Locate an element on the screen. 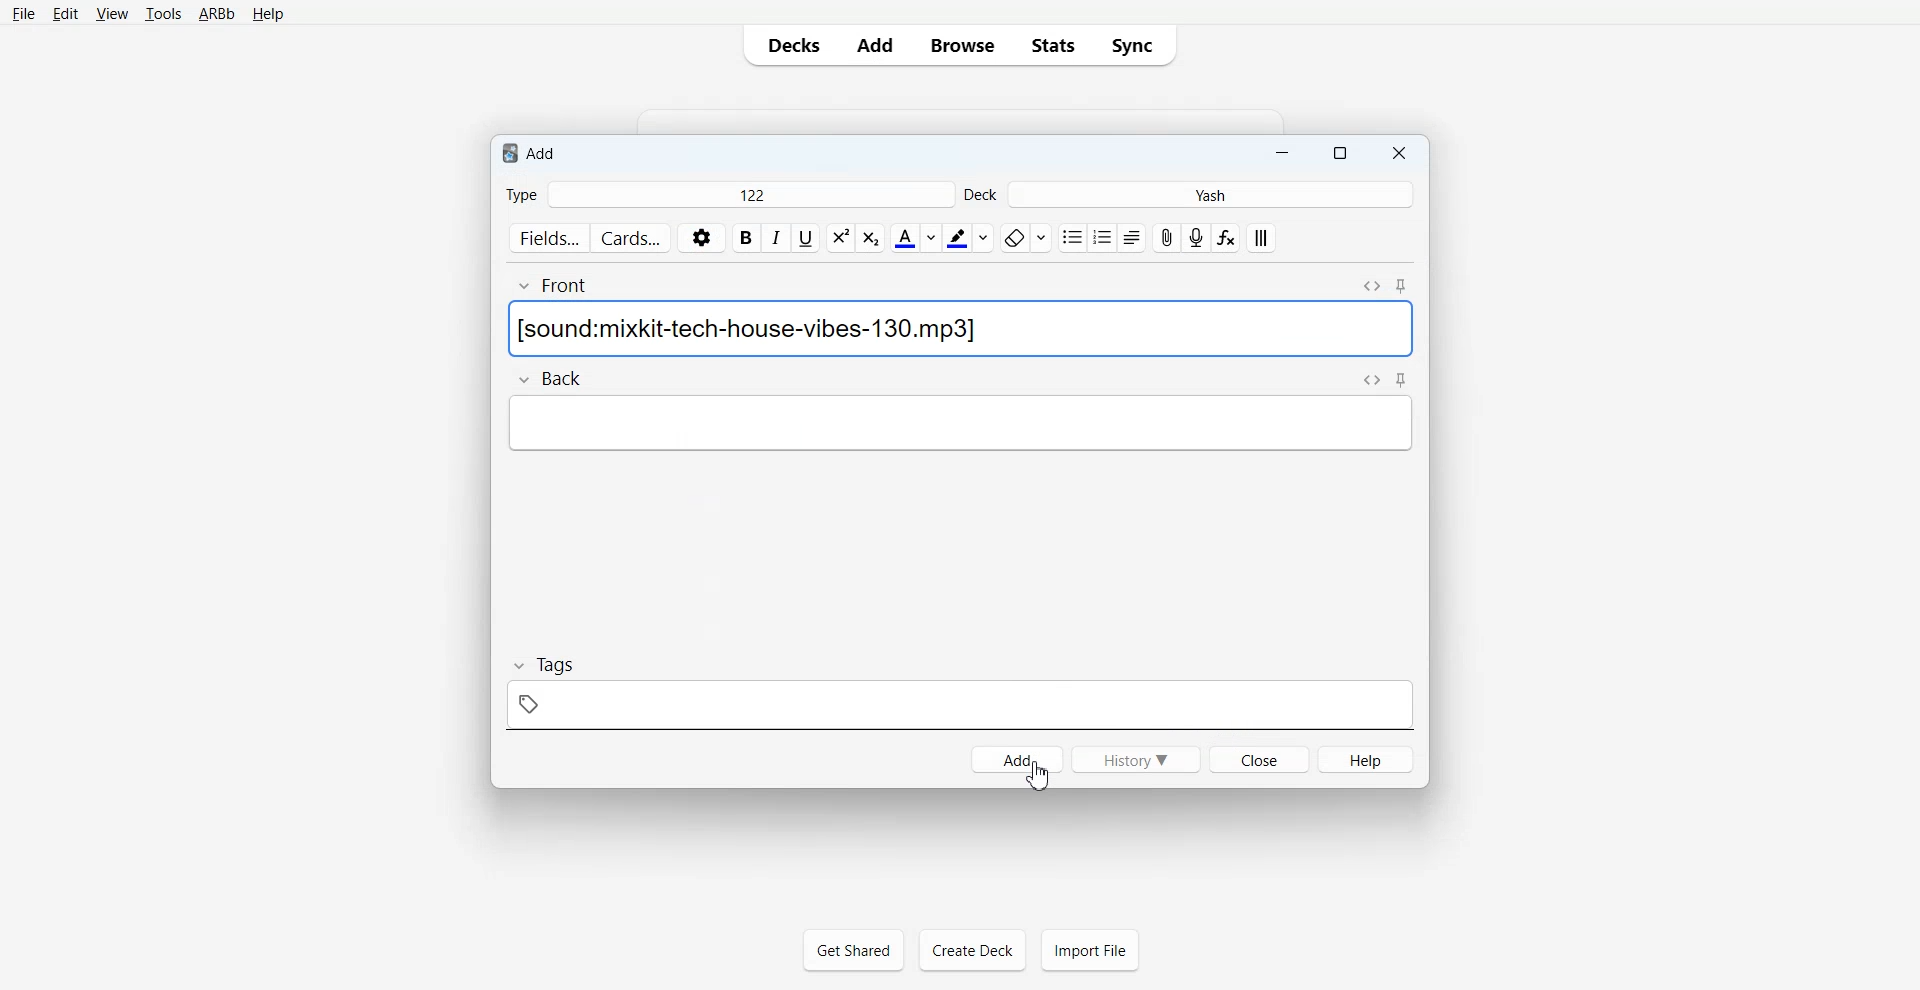 This screenshot has height=990, width=1920. history is located at coordinates (1143, 764).